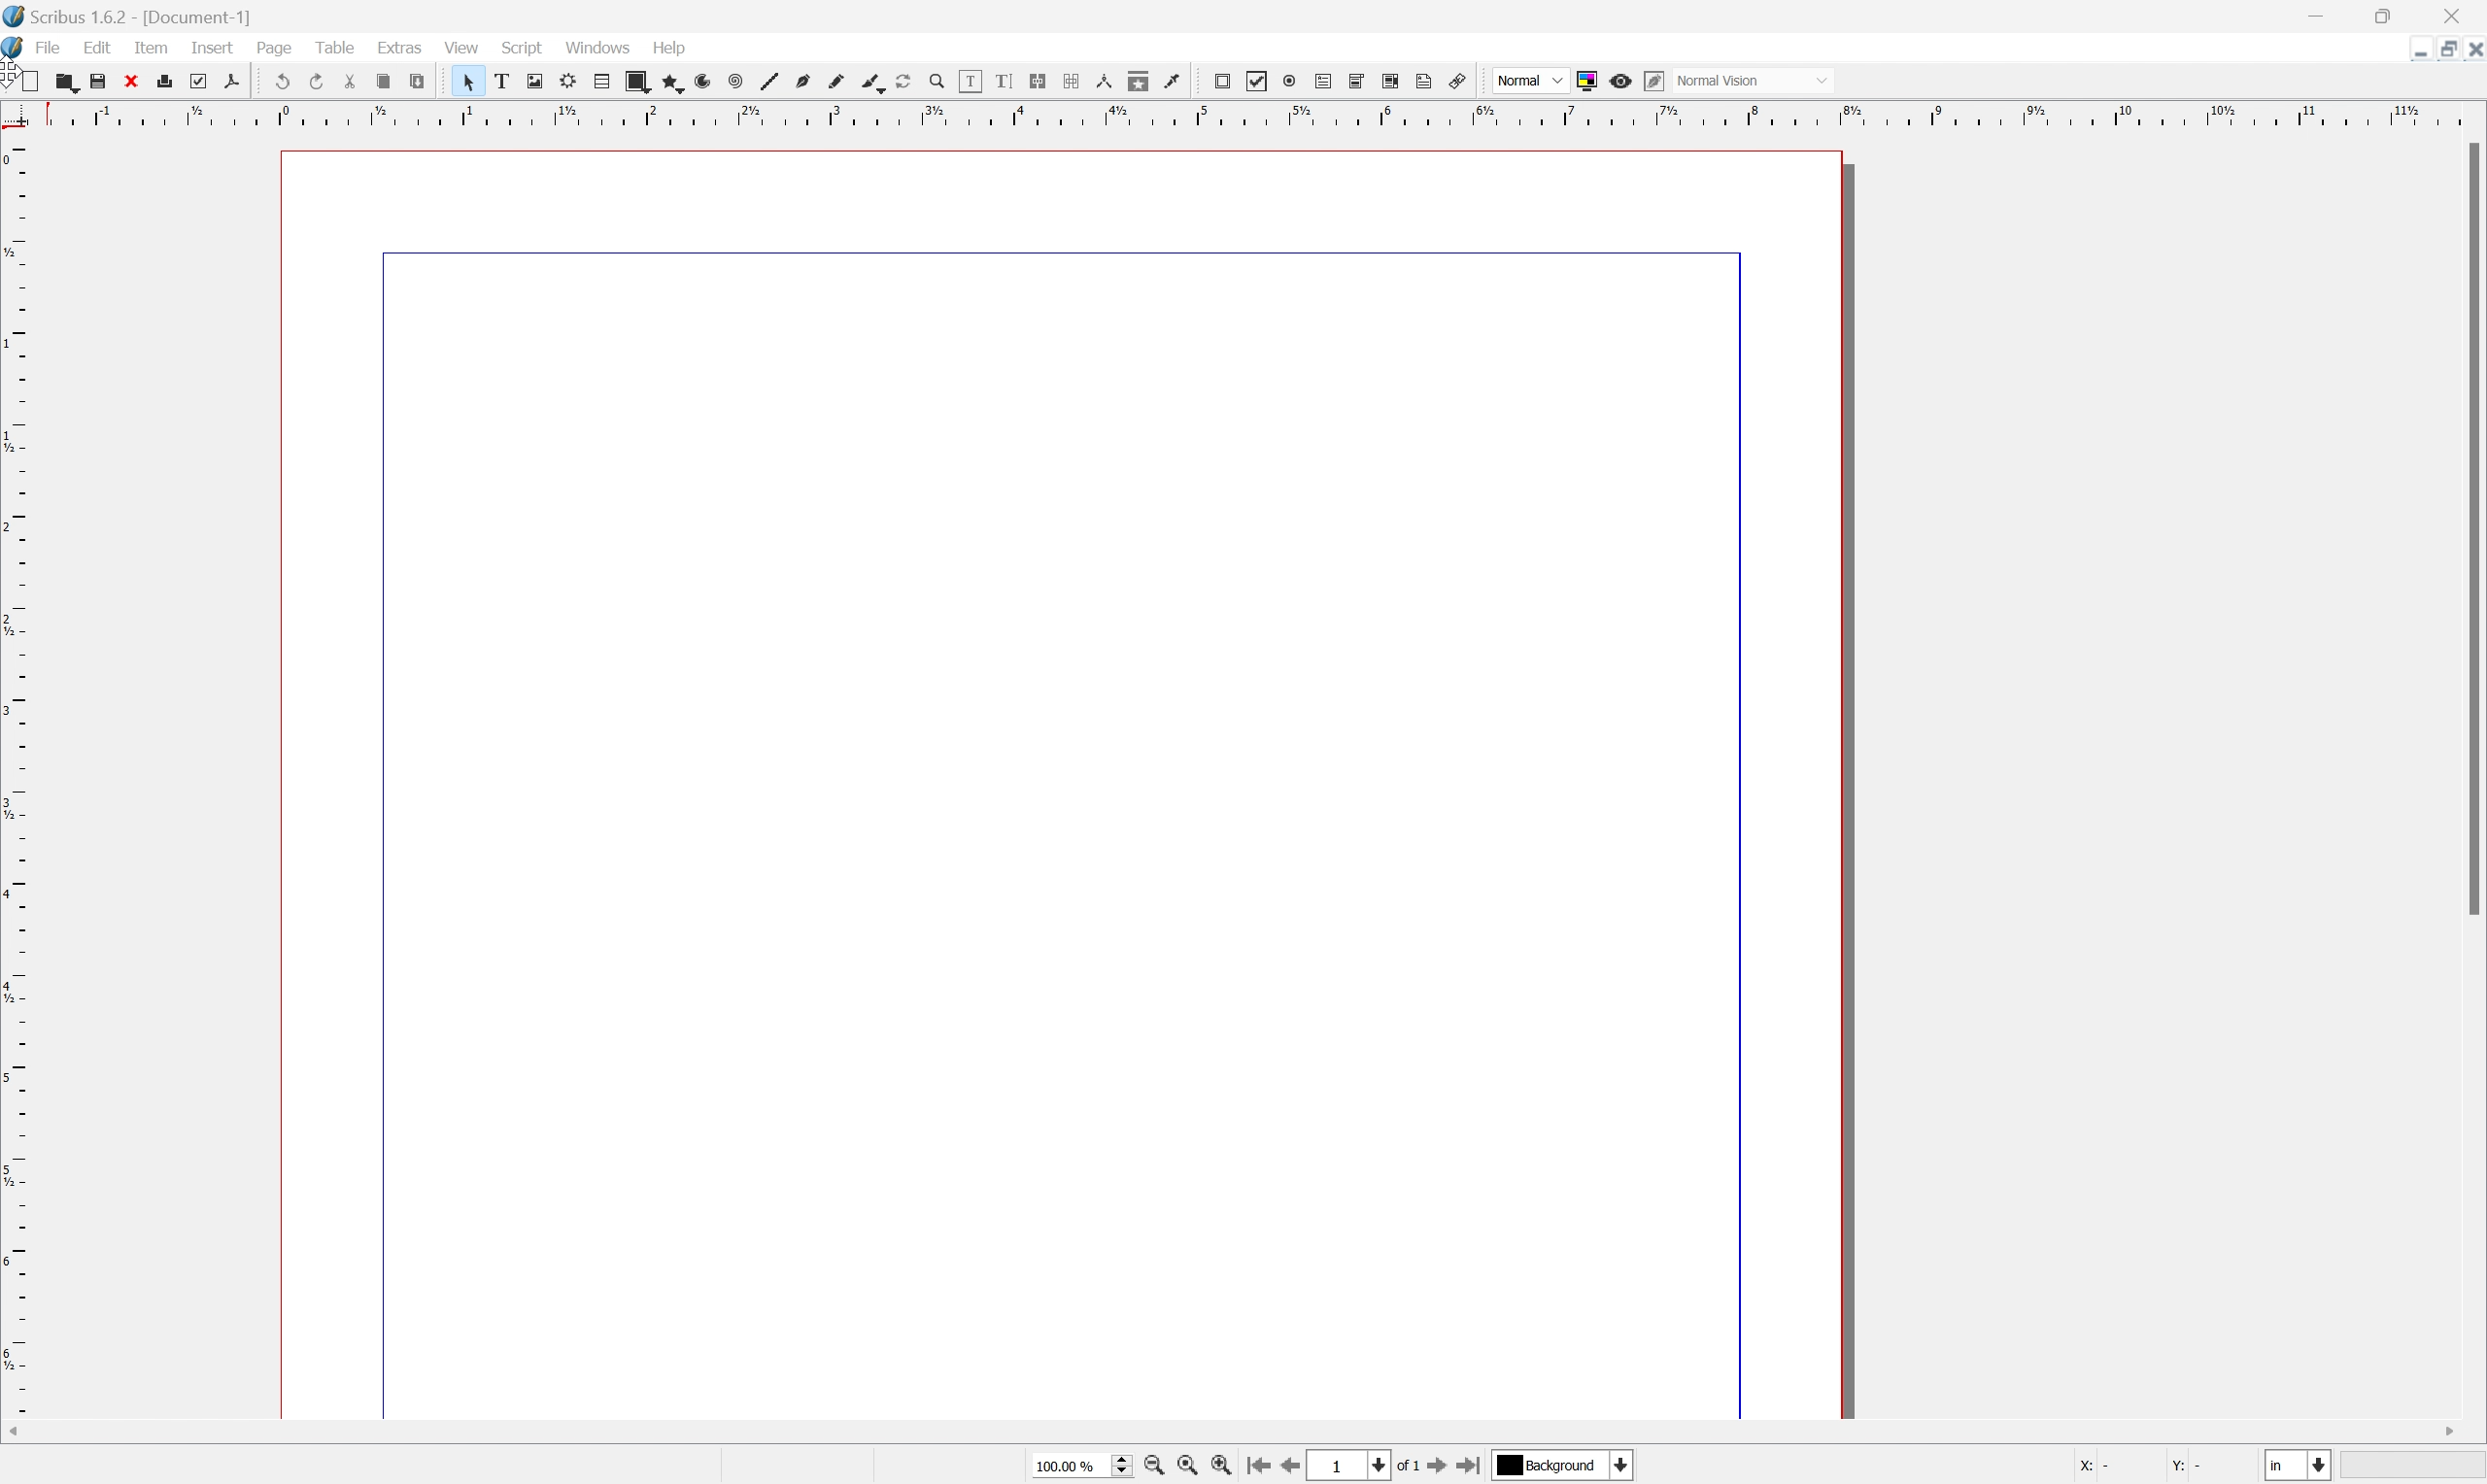 This screenshot has width=2487, height=1484. Describe the element at coordinates (536, 81) in the screenshot. I see `image frame` at that location.